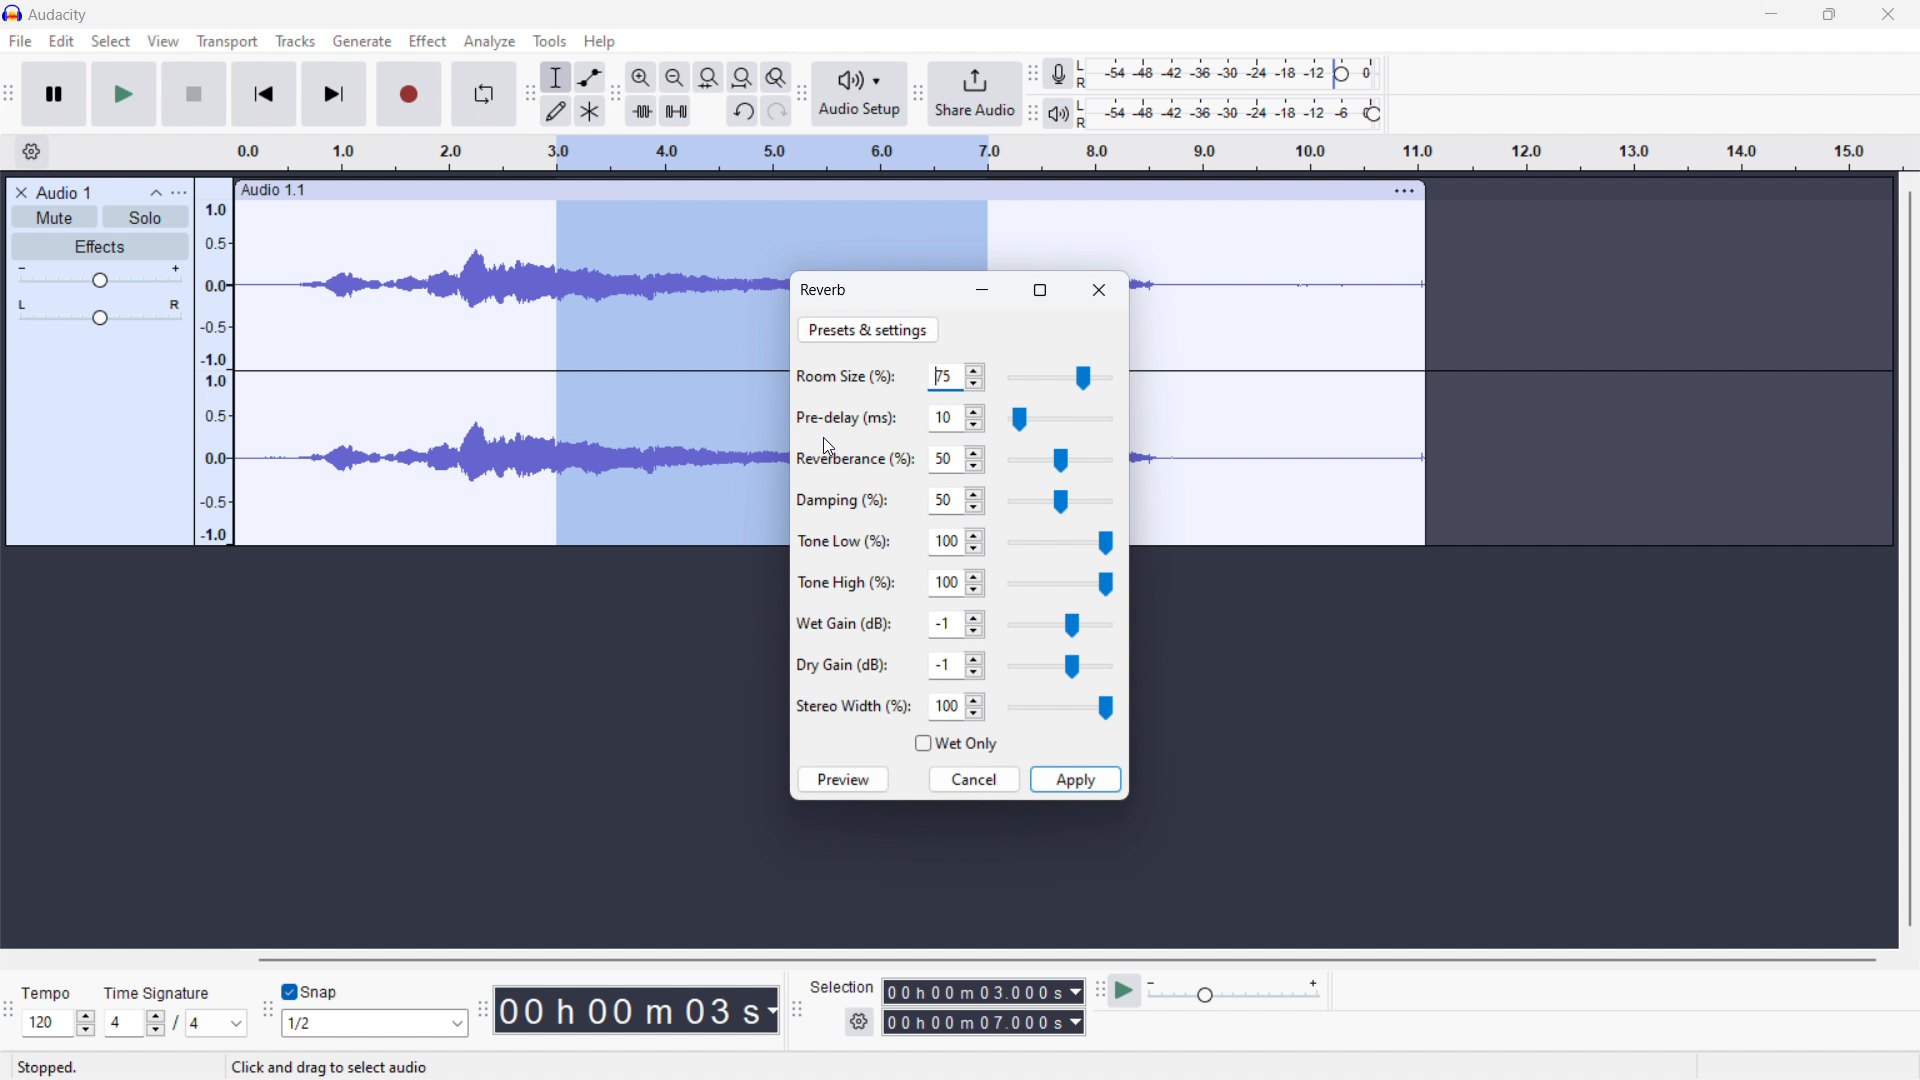 Image resolution: width=1920 pixels, height=1080 pixels. What do you see at coordinates (295, 41) in the screenshot?
I see `tracks` at bounding box center [295, 41].